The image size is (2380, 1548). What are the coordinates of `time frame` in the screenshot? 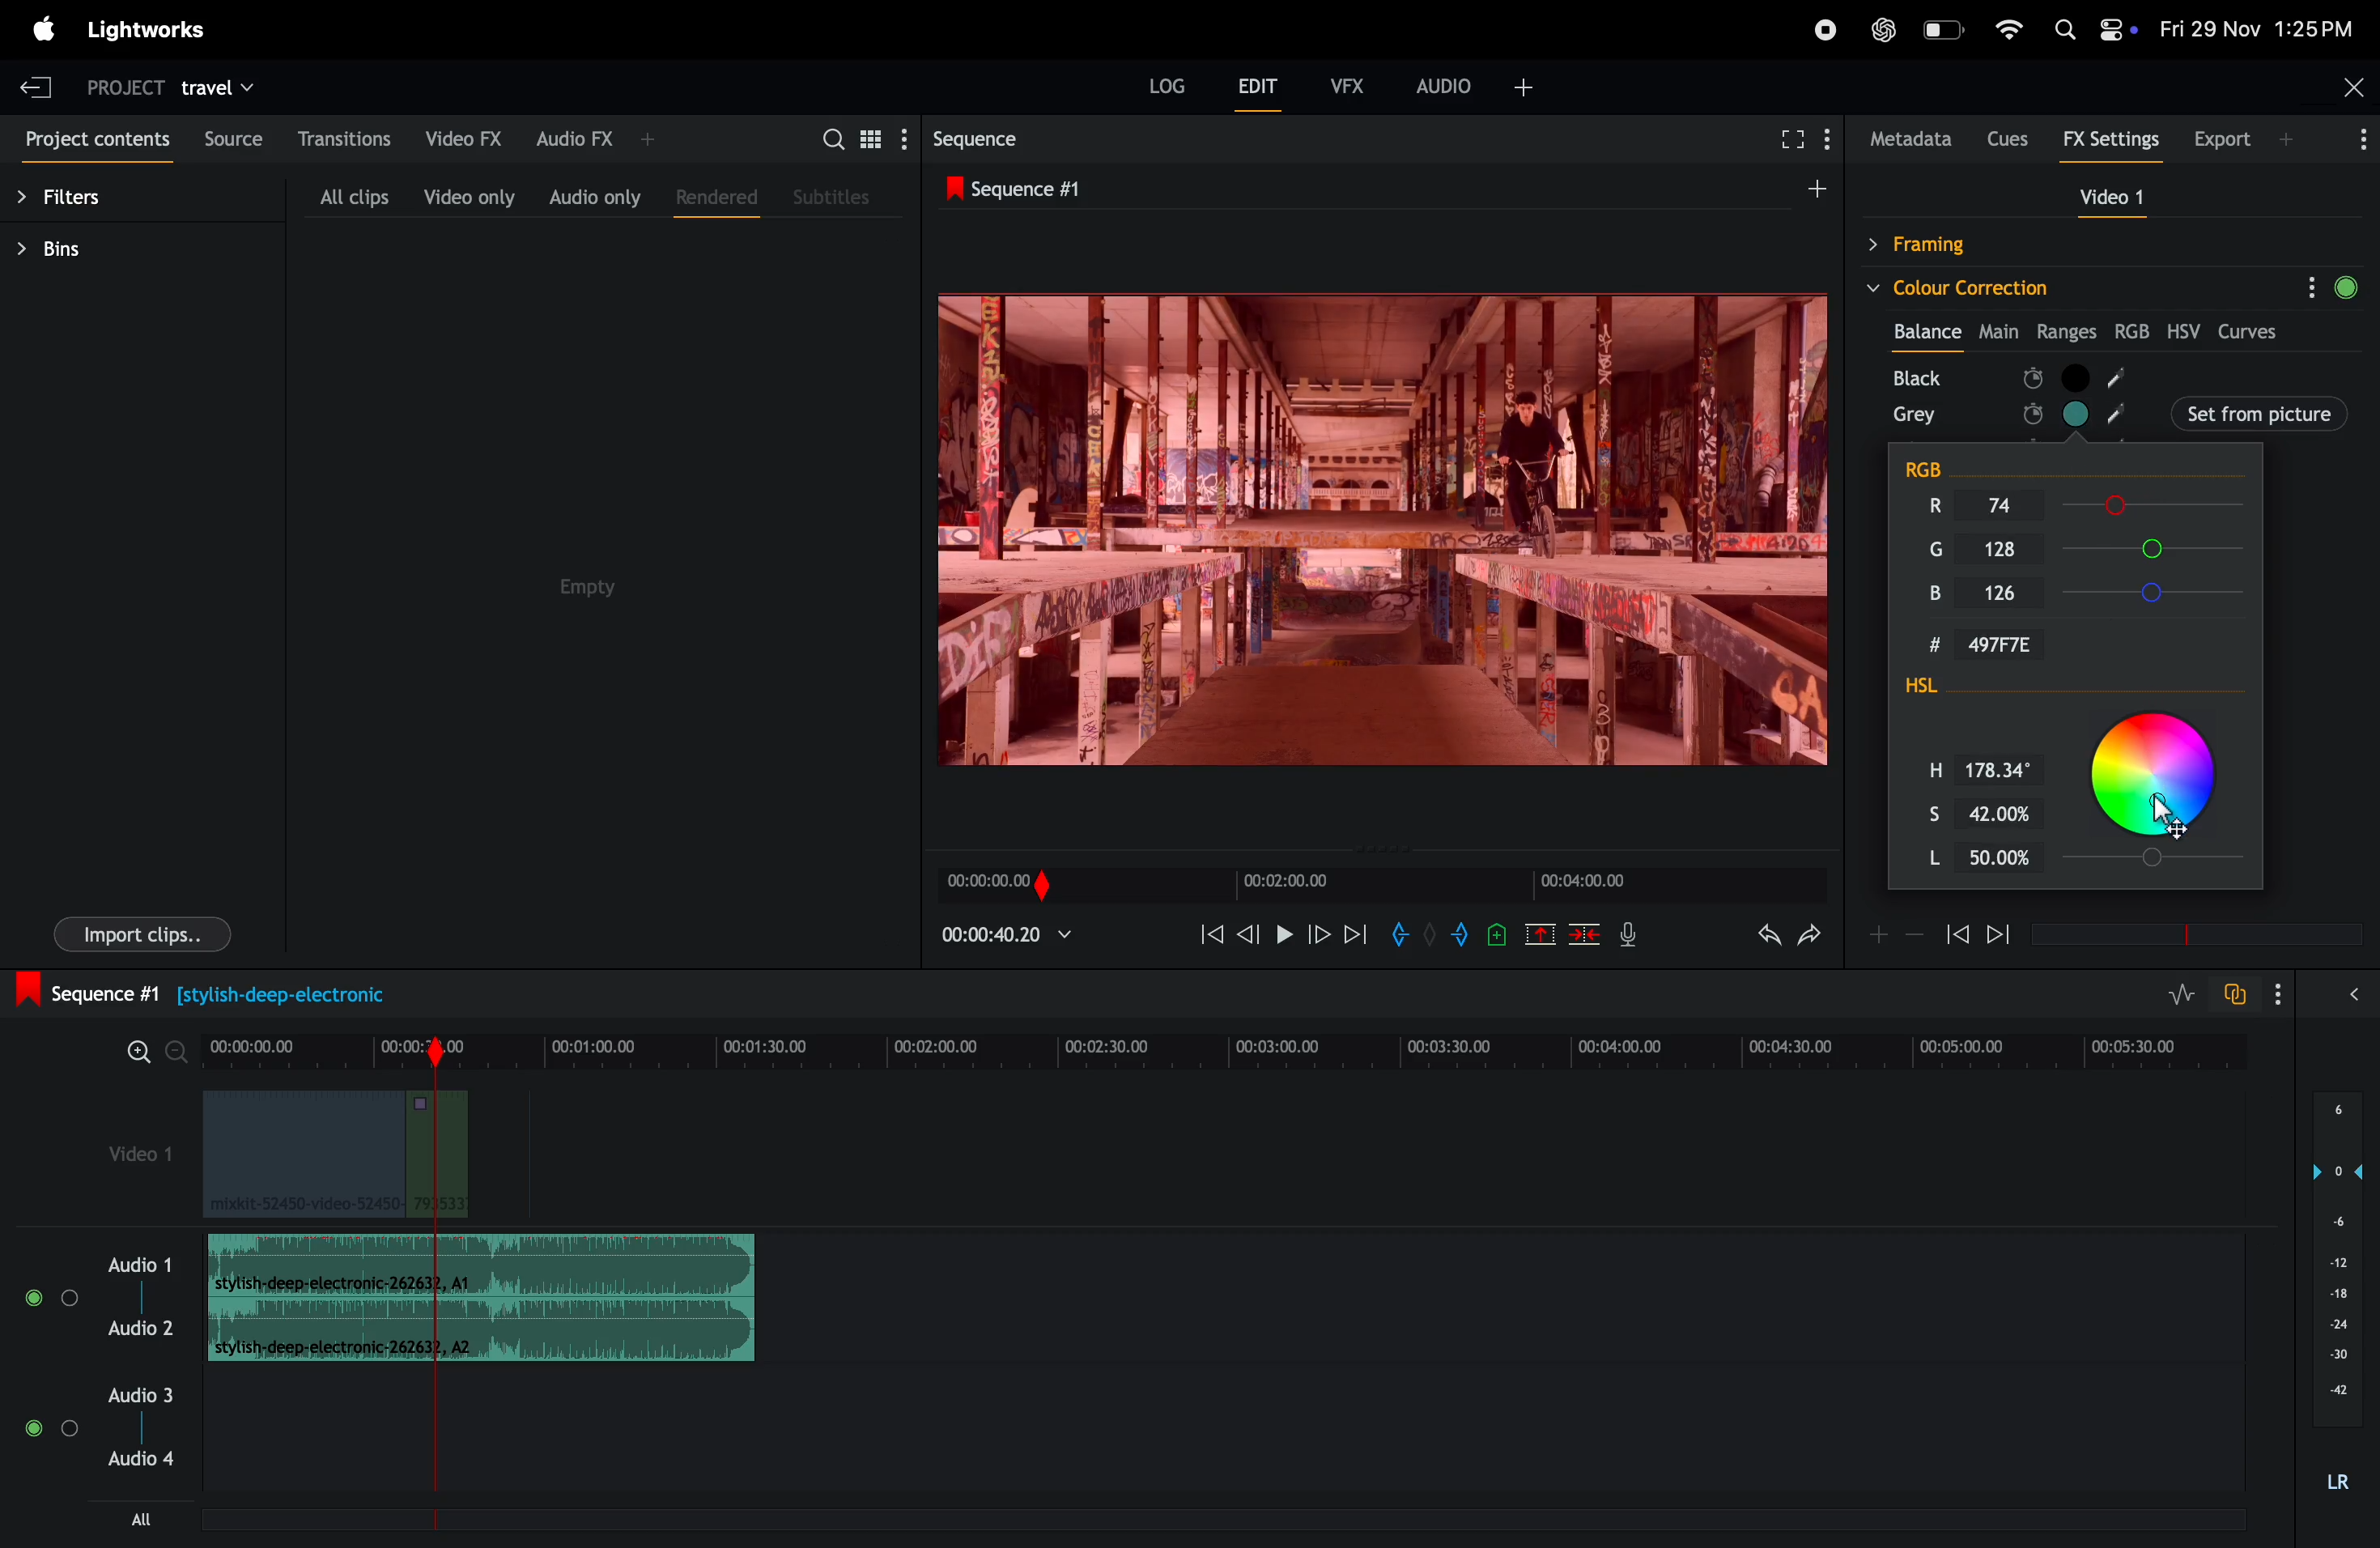 It's located at (2190, 935).